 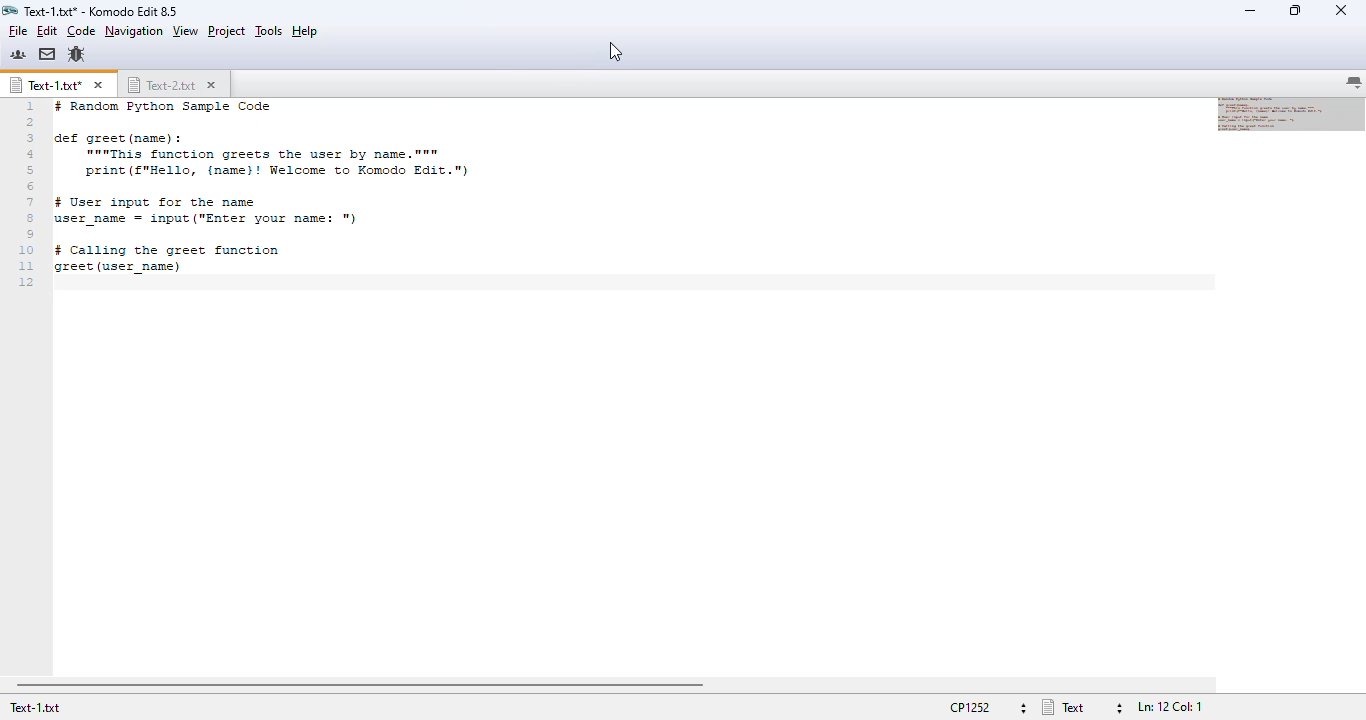 What do you see at coordinates (1341, 10) in the screenshot?
I see `close` at bounding box center [1341, 10].